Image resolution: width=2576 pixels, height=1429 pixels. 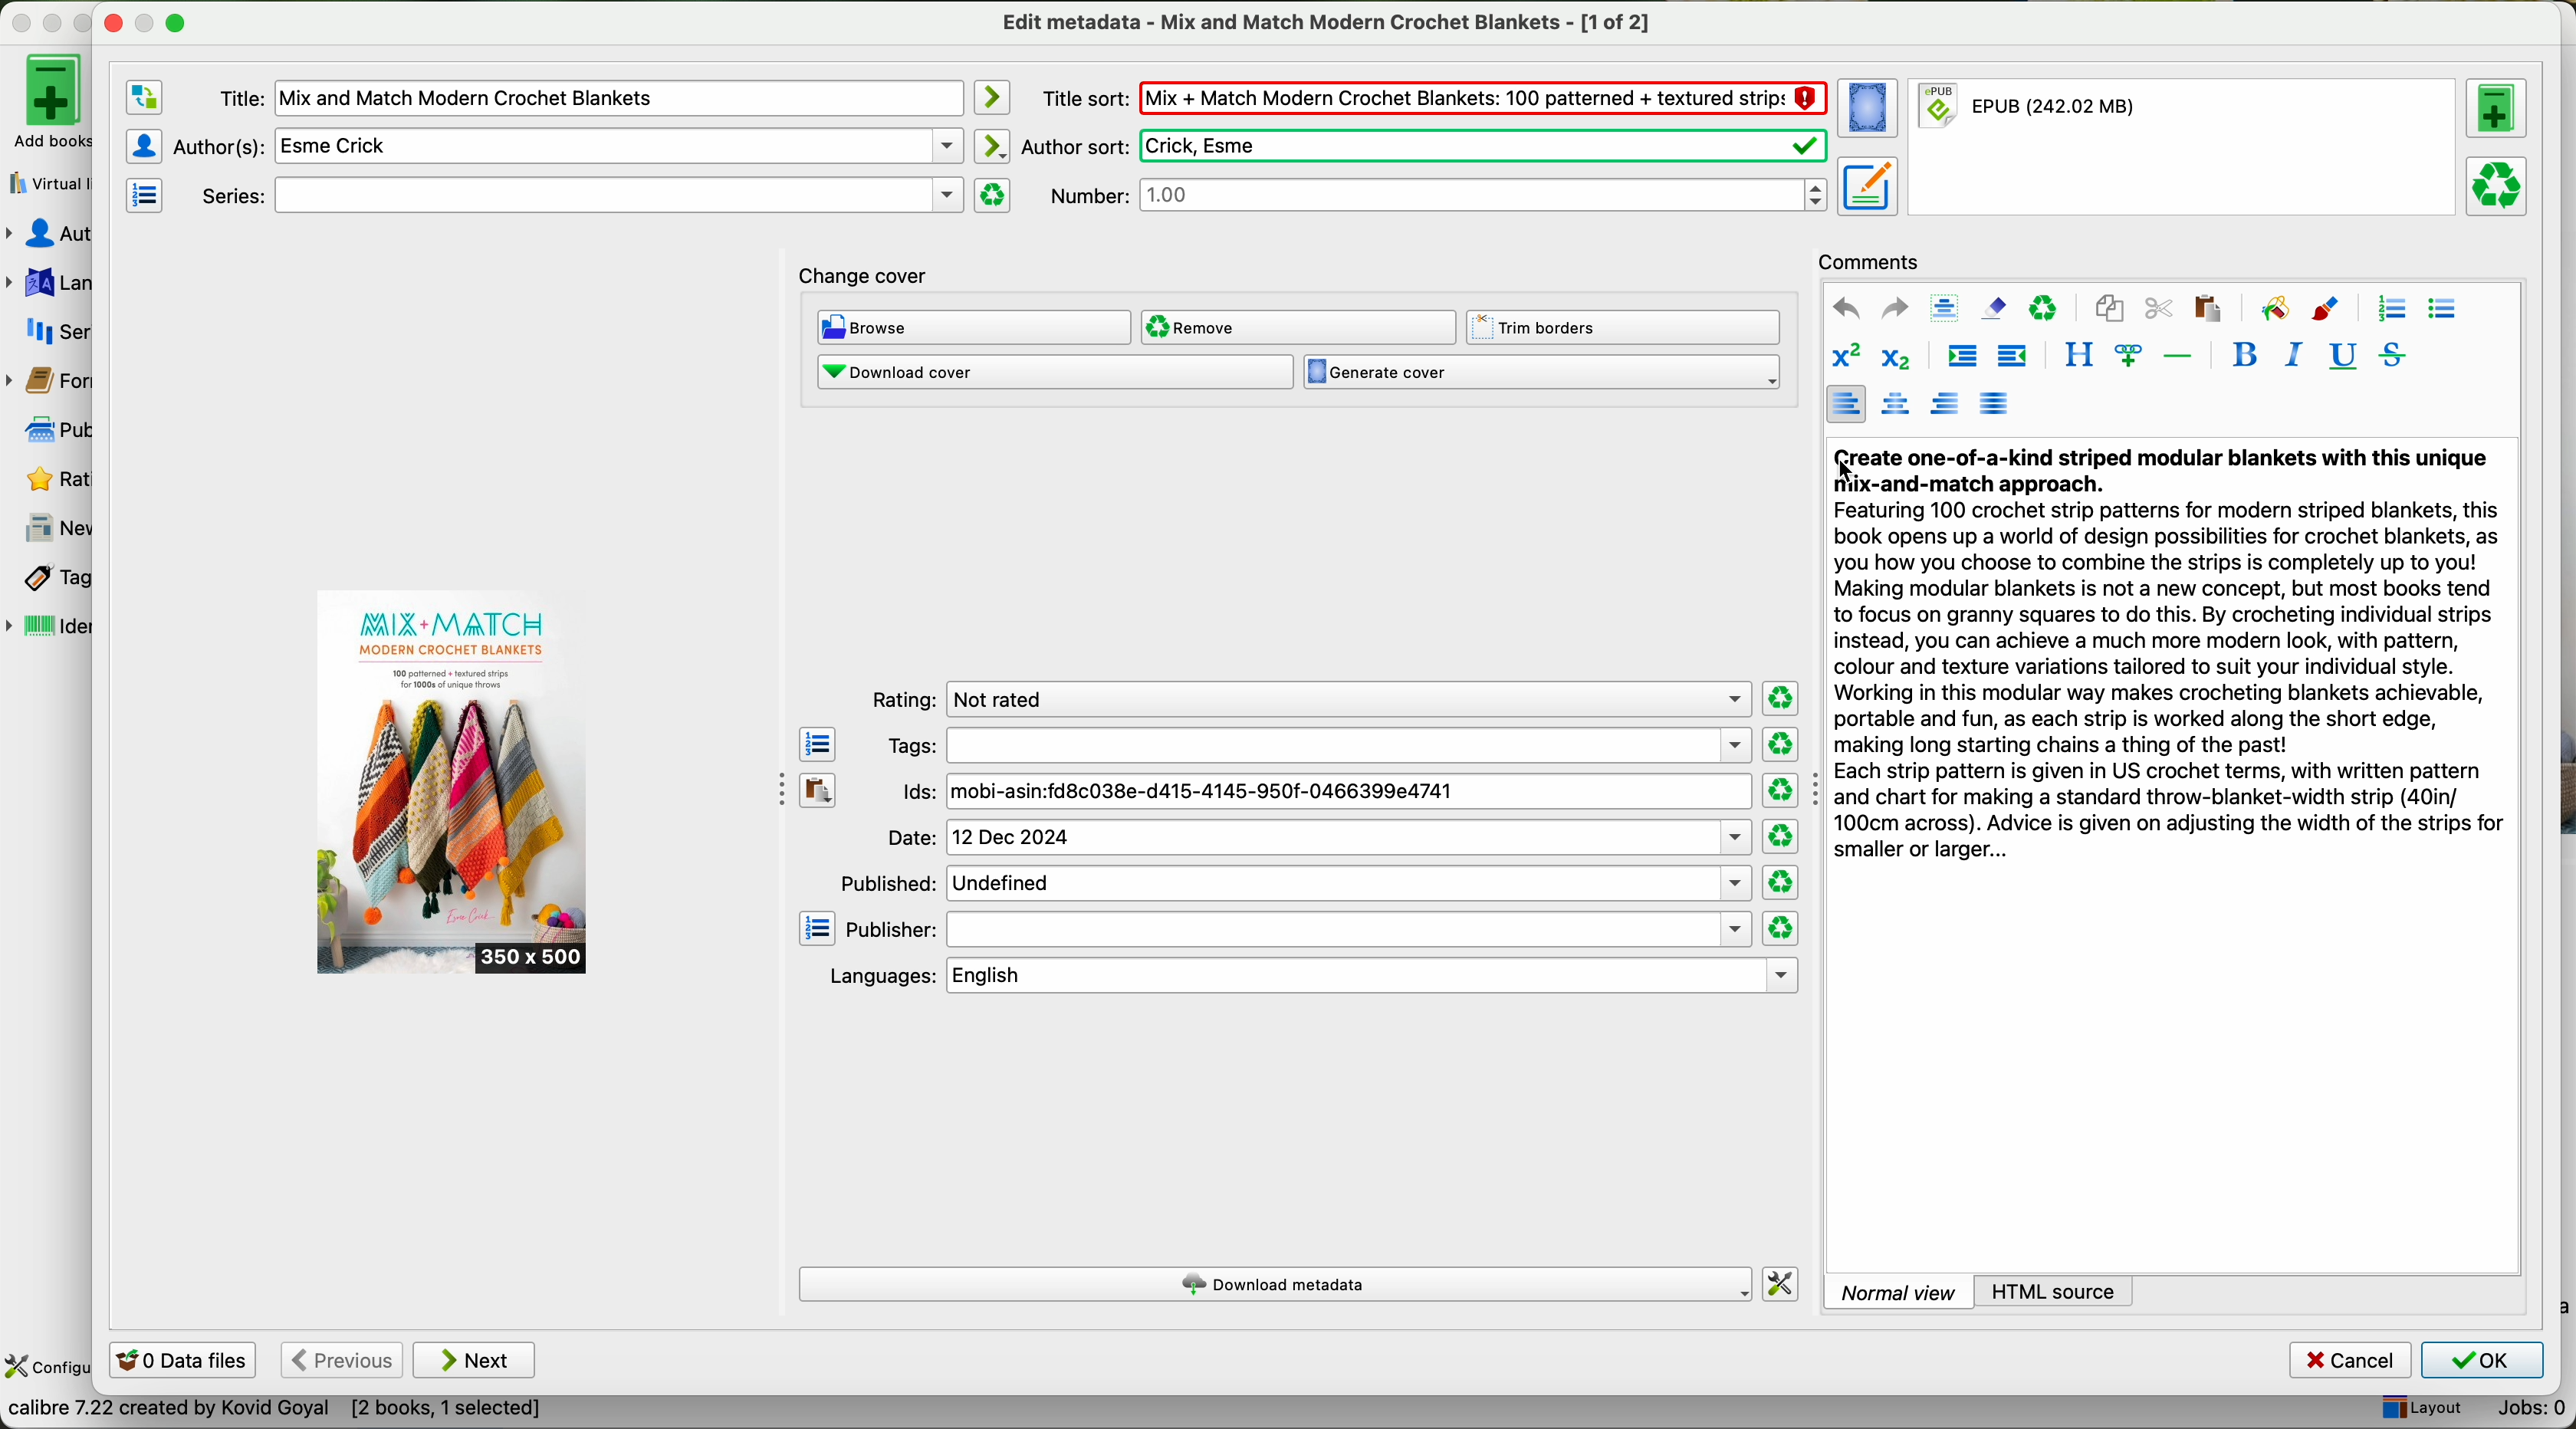 What do you see at coordinates (151, 21) in the screenshot?
I see `disable minimize window` at bounding box center [151, 21].